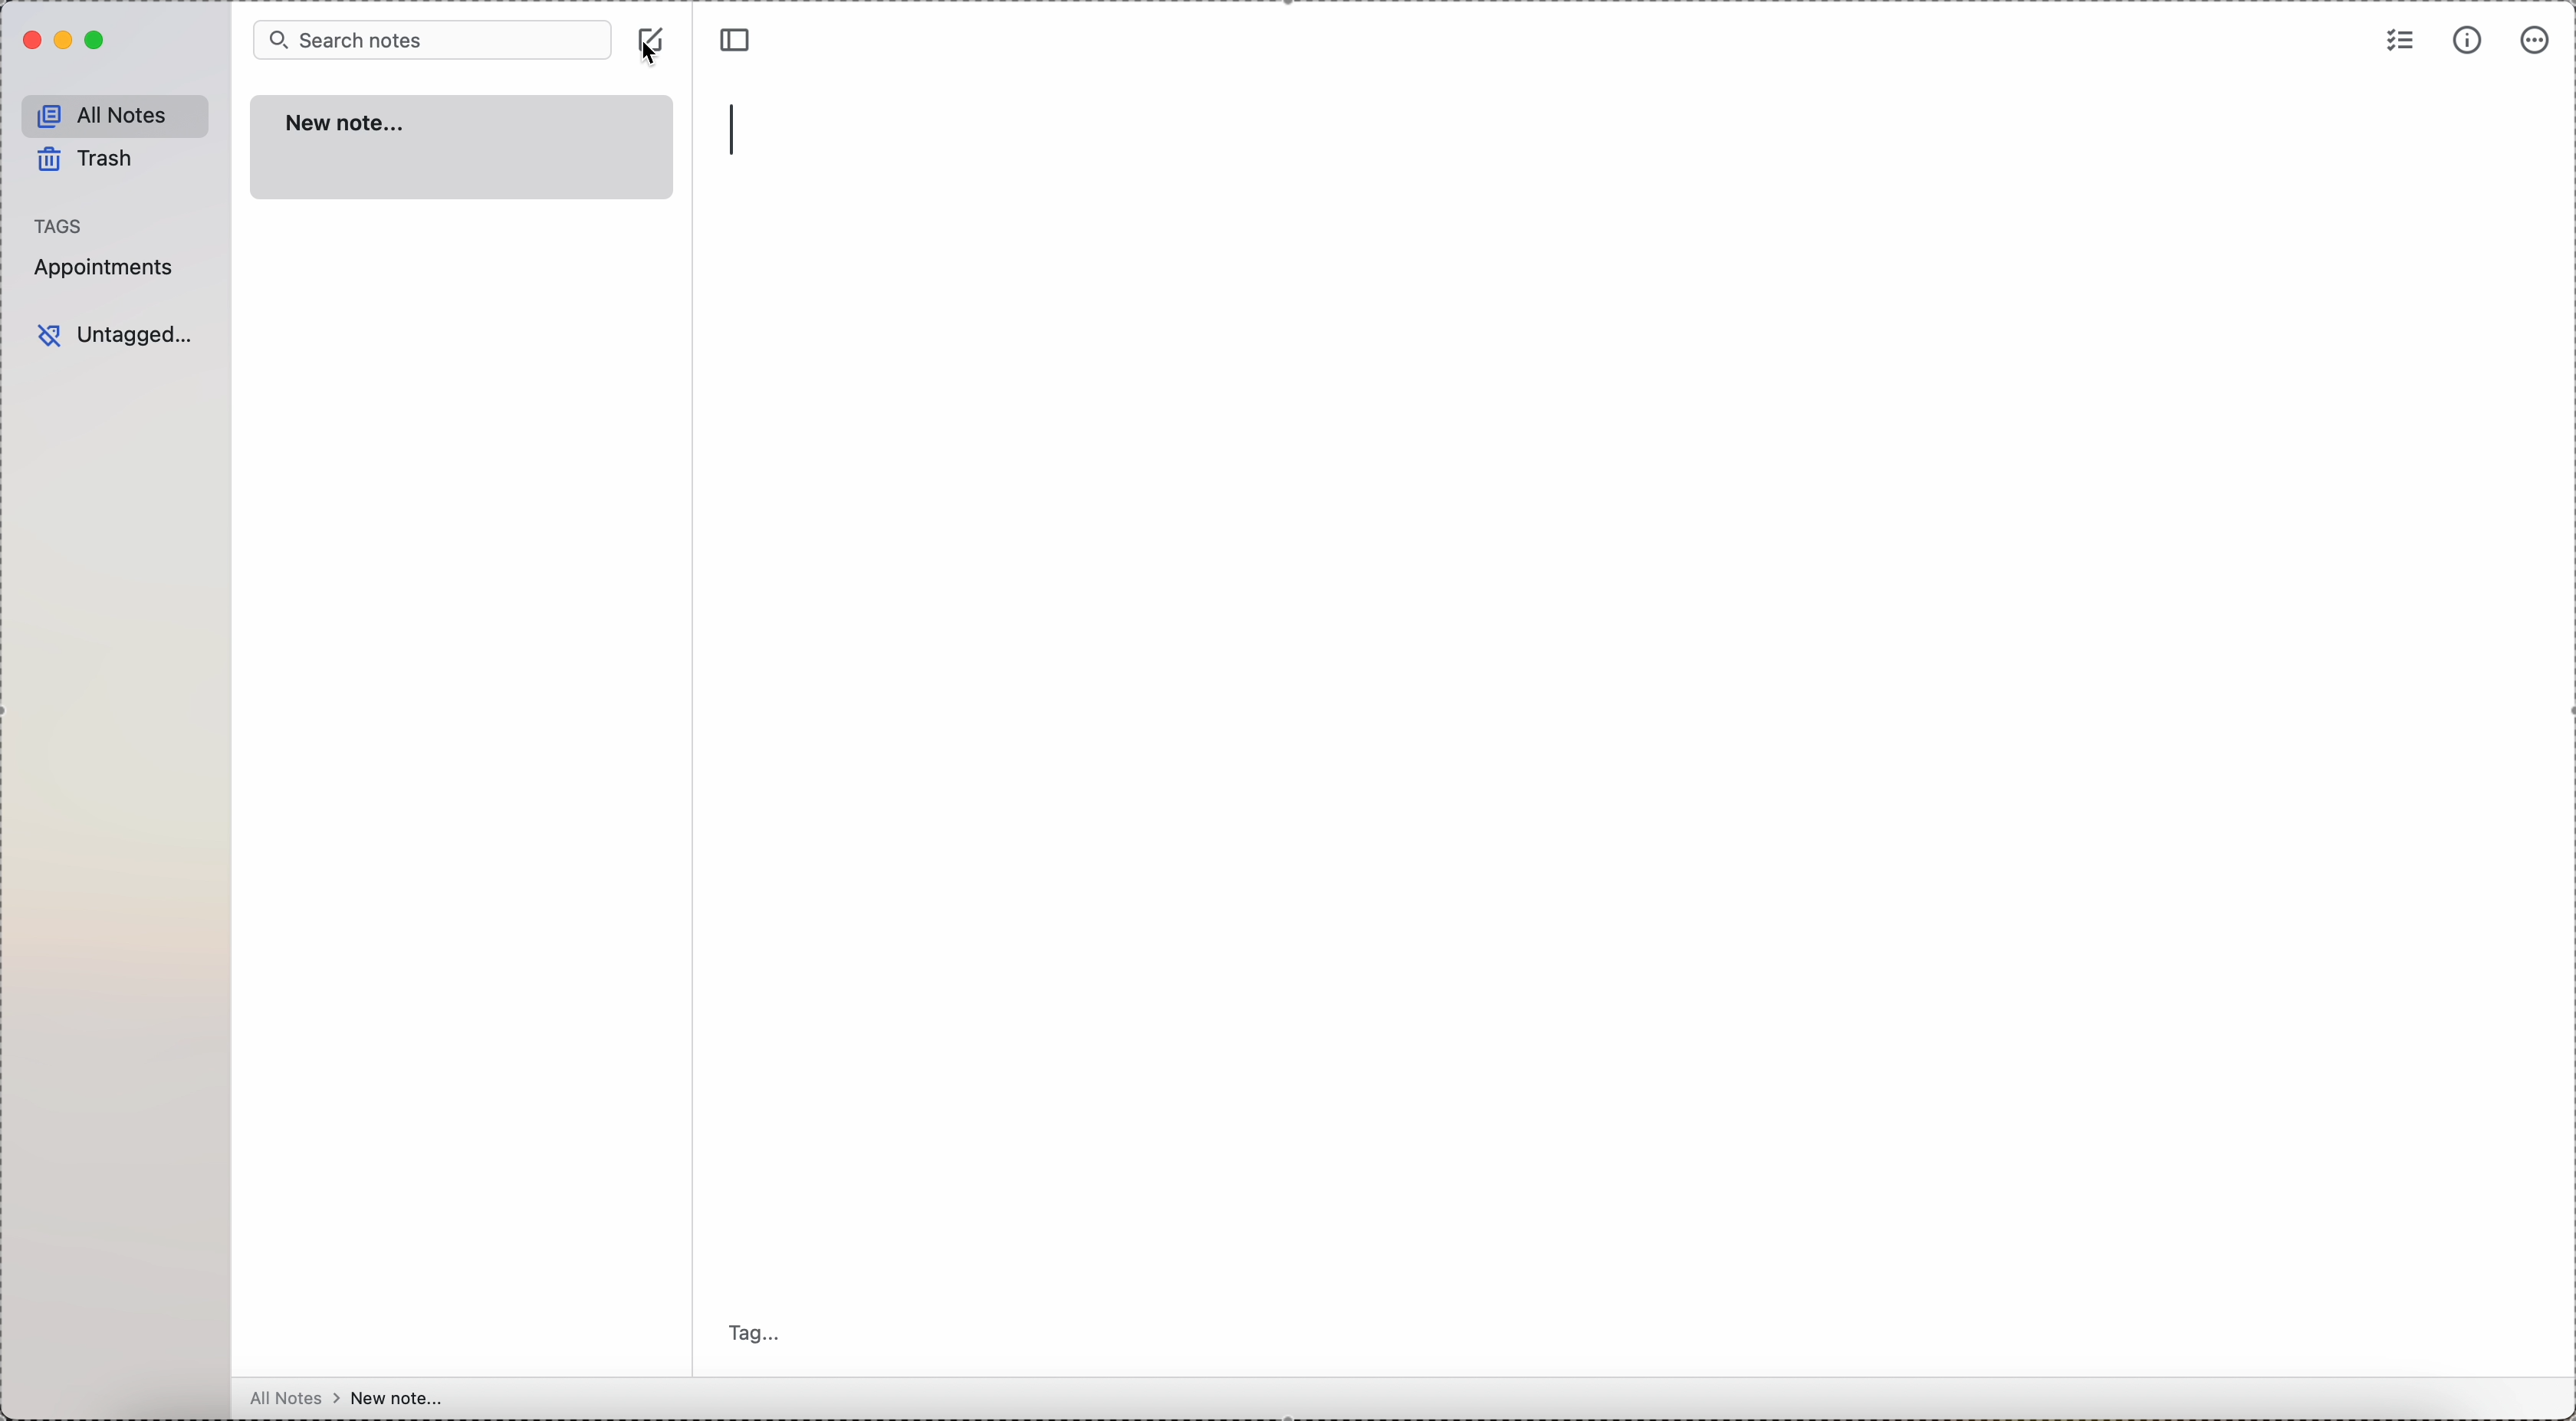 This screenshot has height=1421, width=2576. Describe the element at coordinates (108, 267) in the screenshot. I see `appointments` at that location.